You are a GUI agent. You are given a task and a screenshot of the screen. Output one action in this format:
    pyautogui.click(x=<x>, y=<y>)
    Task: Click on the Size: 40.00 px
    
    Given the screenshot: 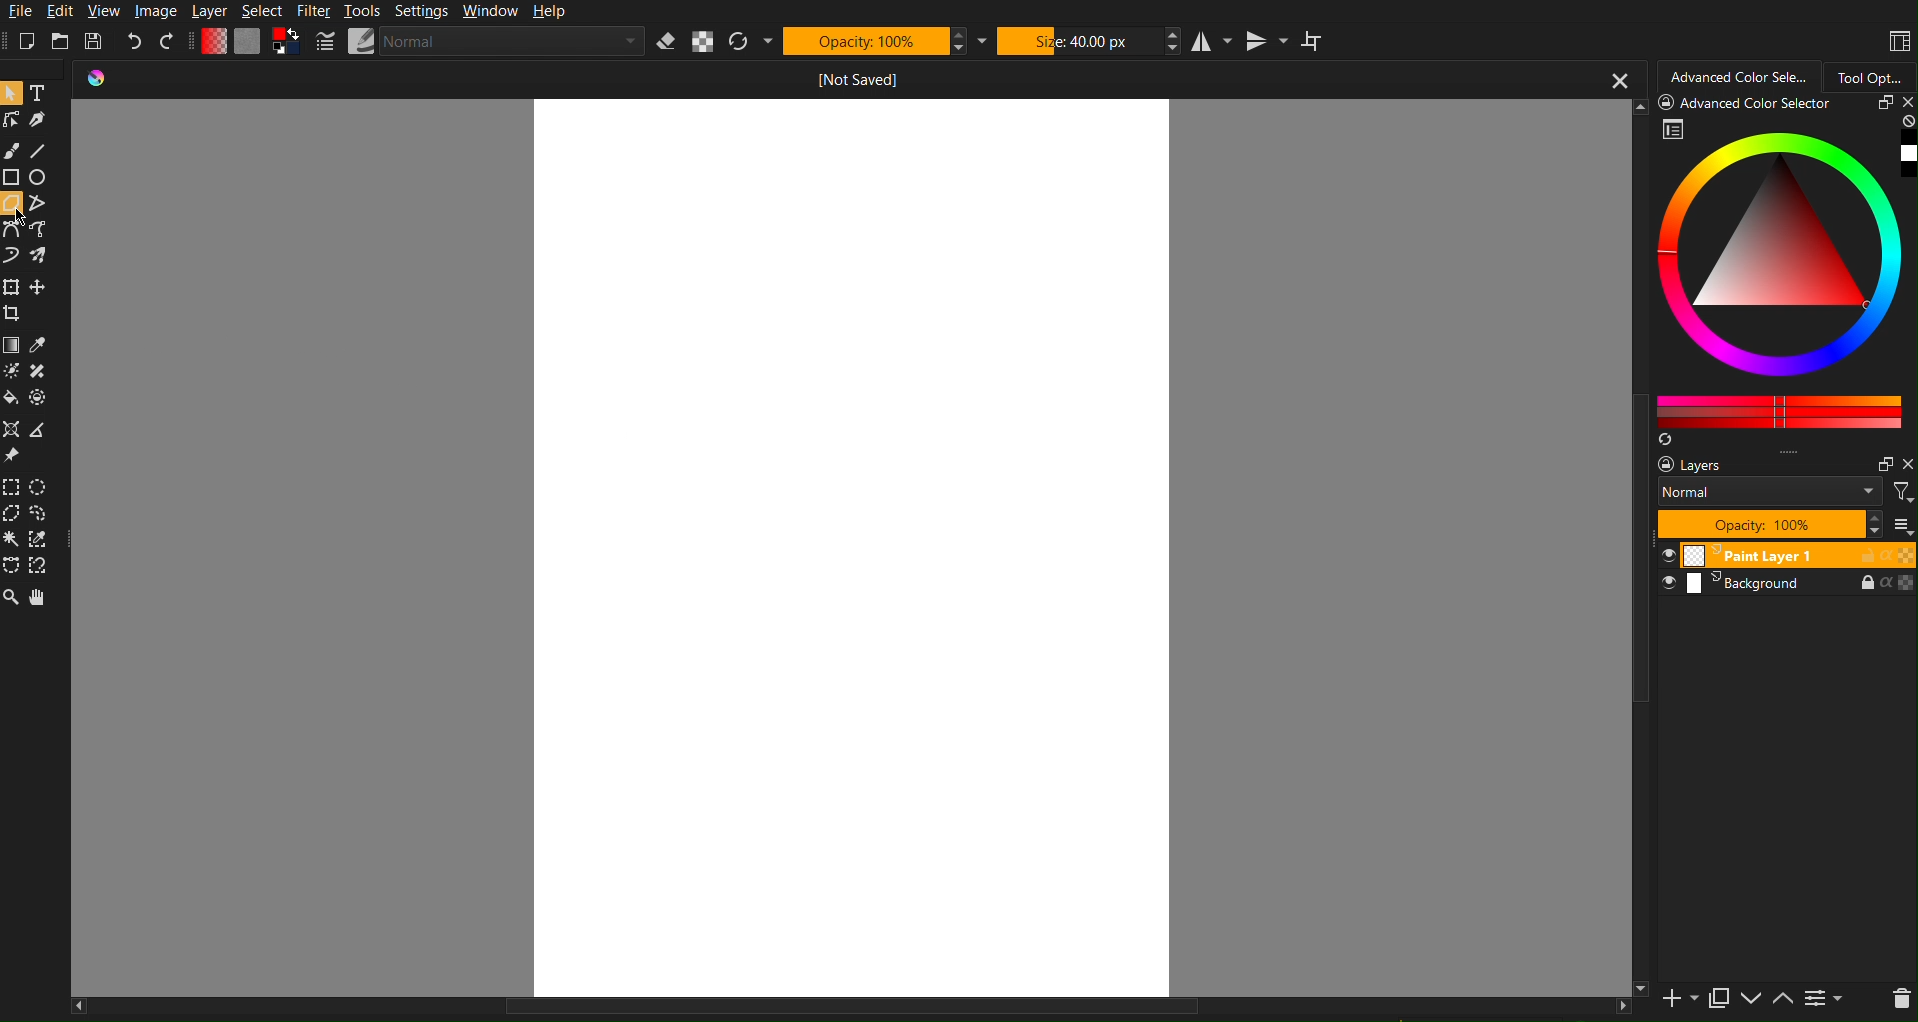 What is the action you would take?
    pyautogui.click(x=1077, y=40)
    